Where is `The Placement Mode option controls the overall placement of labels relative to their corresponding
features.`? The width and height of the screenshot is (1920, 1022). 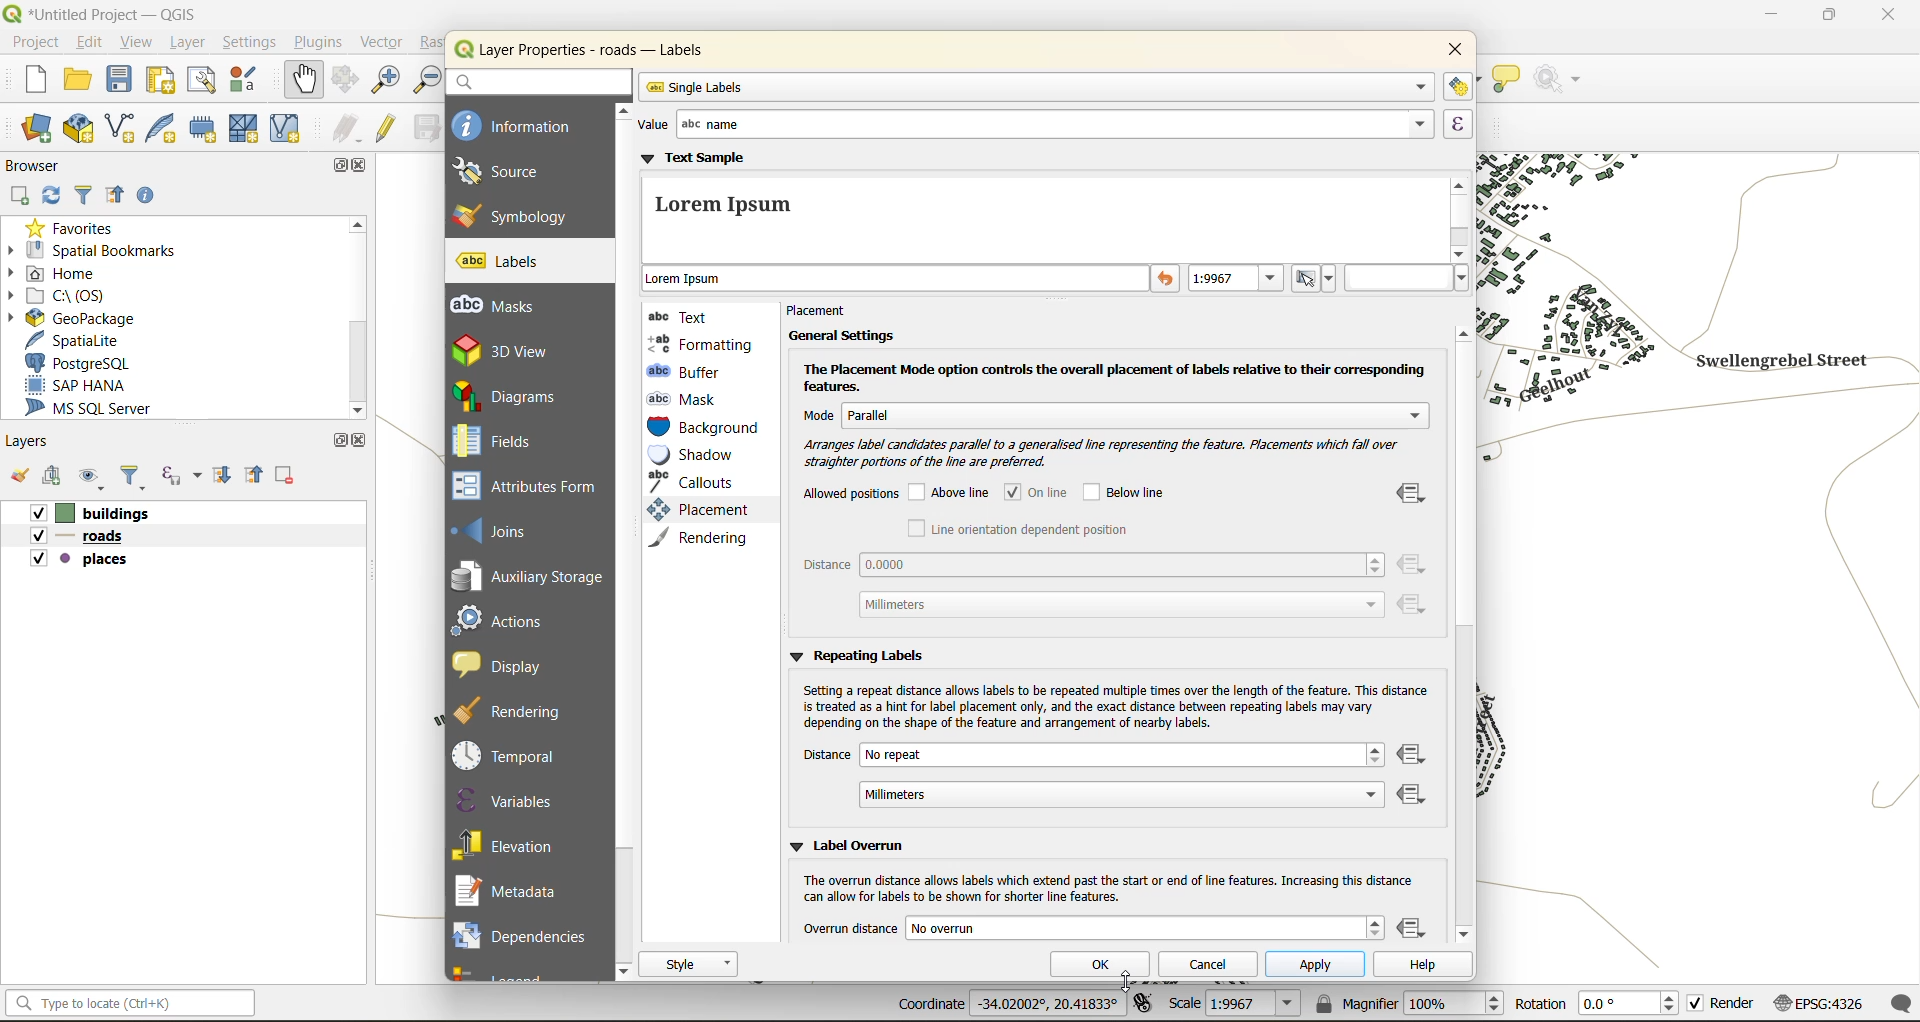 The Placement Mode option controls the overall placement of labels relative to their corresponding
features. is located at coordinates (1103, 379).